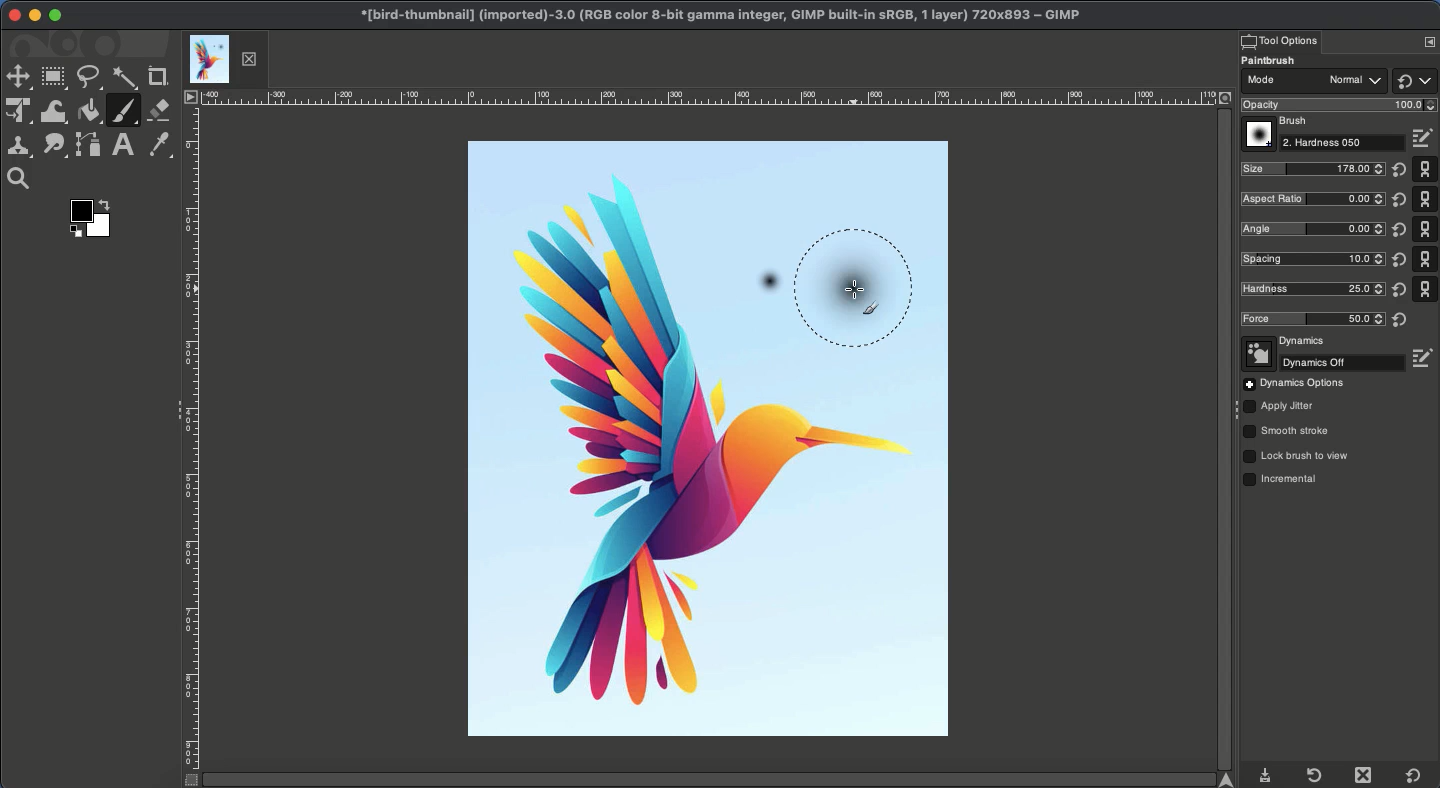  I want to click on Freeform selector, so click(90, 78).